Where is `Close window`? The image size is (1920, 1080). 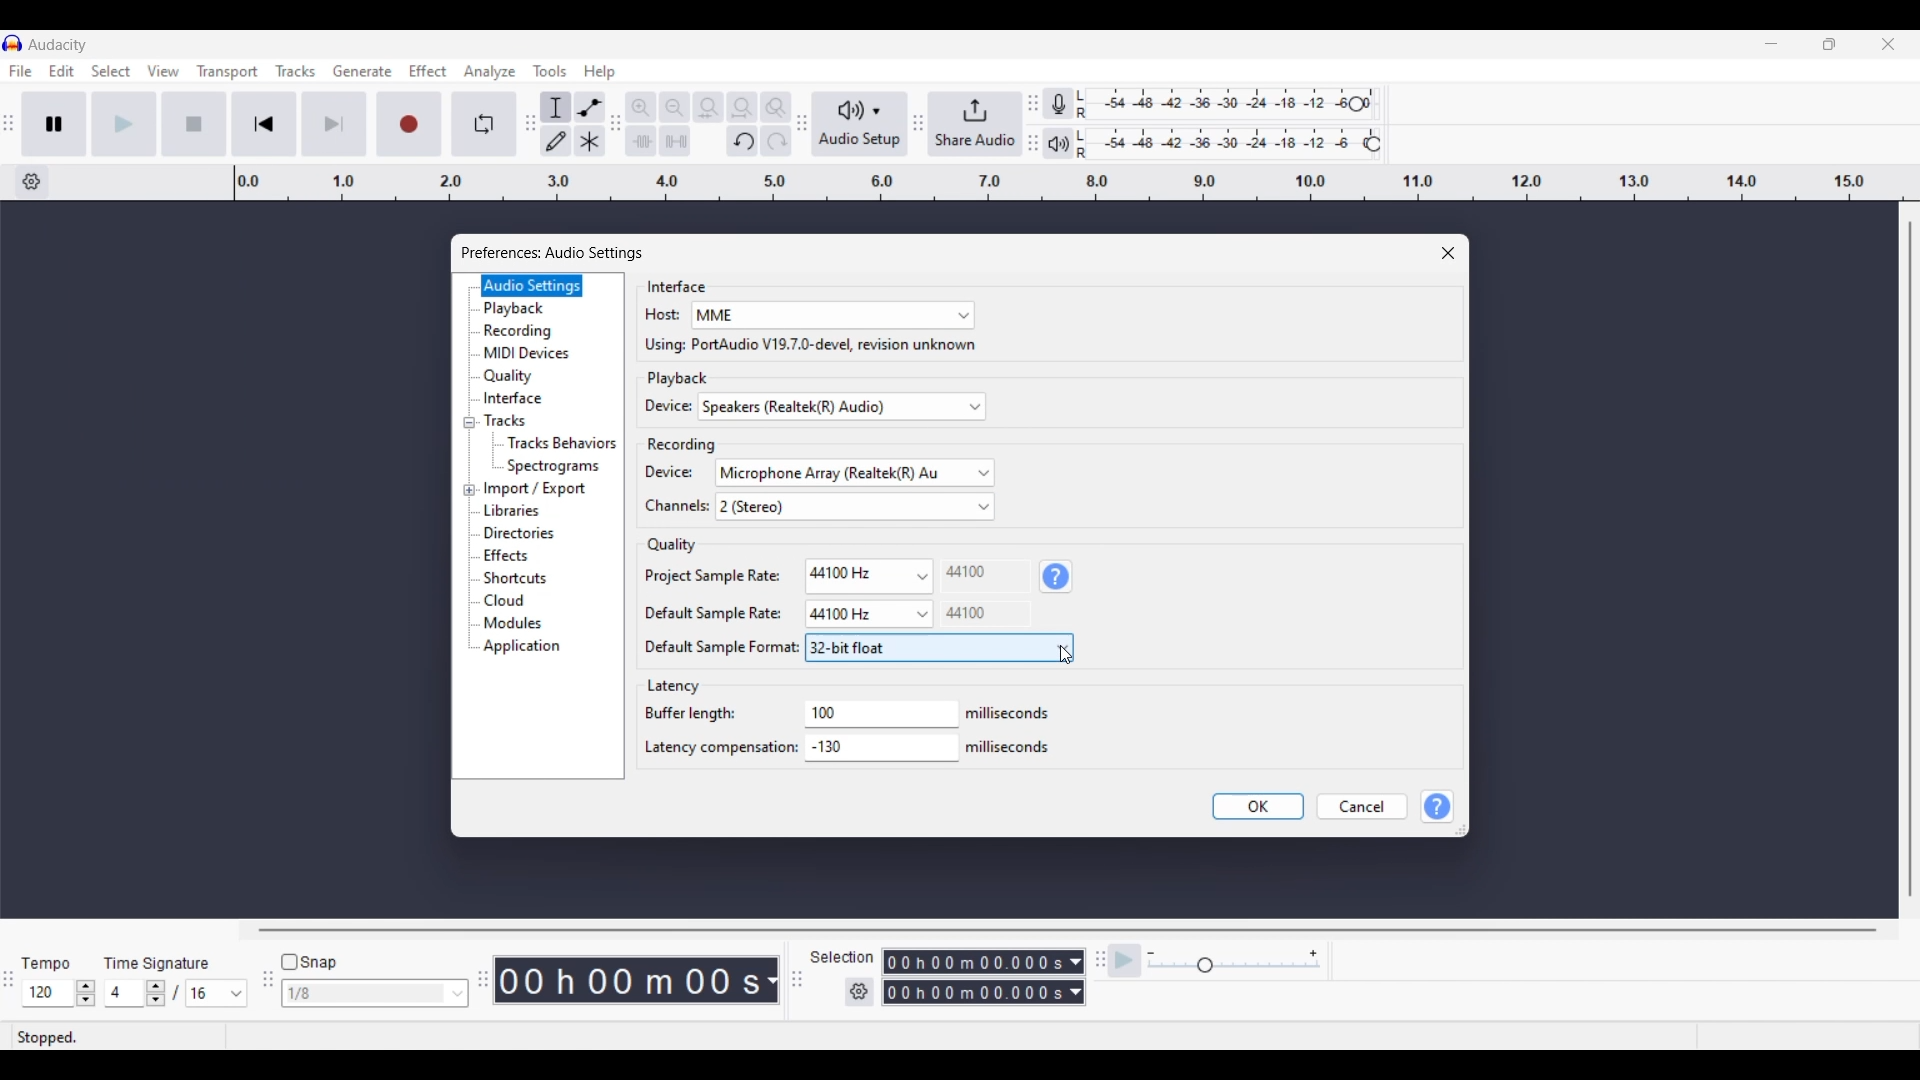
Close window is located at coordinates (1448, 253).